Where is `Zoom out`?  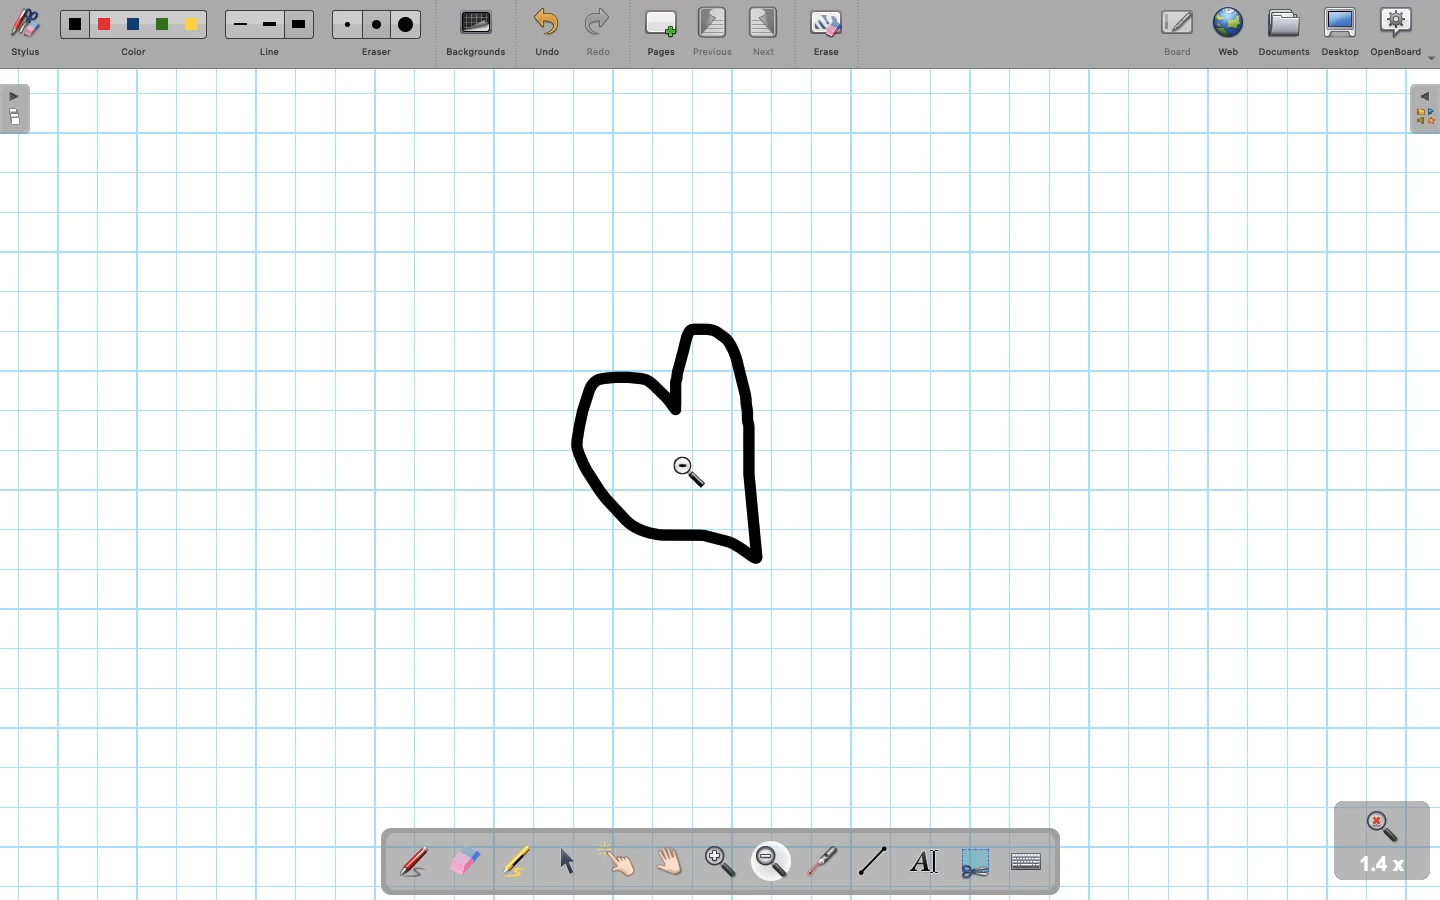 Zoom out is located at coordinates (771, 863).